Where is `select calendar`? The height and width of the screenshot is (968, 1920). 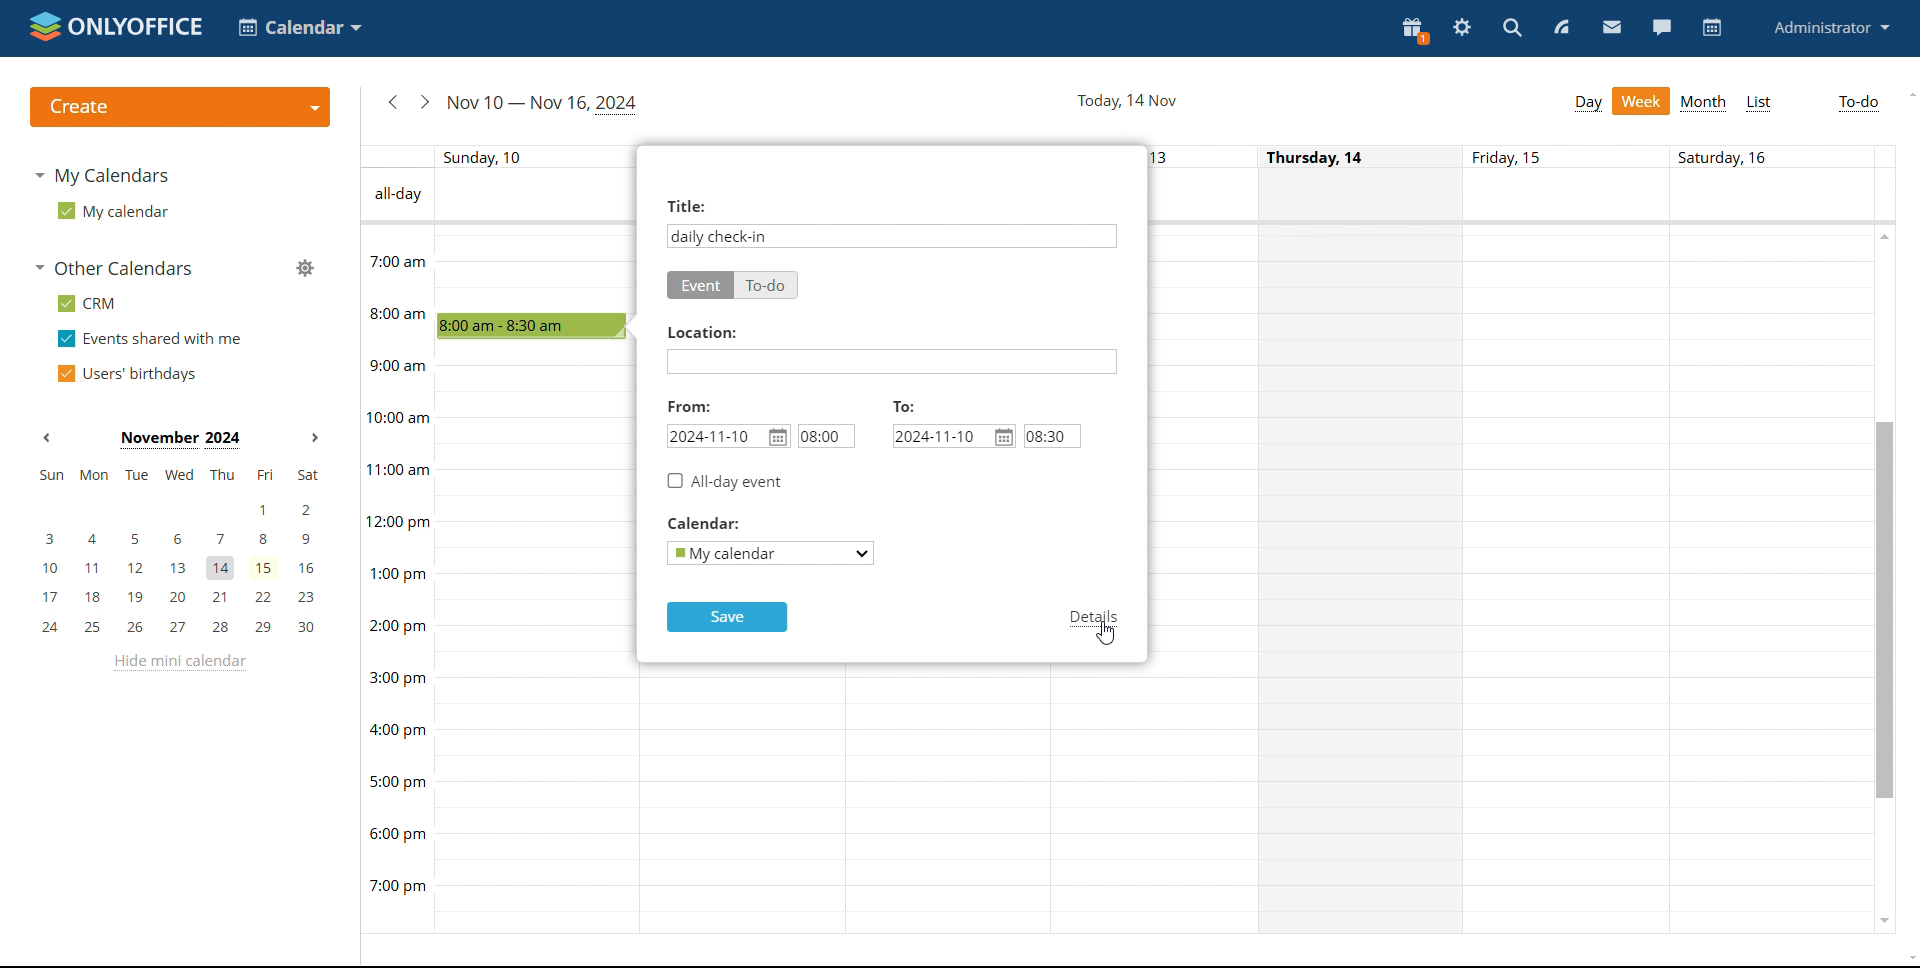
select calendar is located at coordinates (768, 553).